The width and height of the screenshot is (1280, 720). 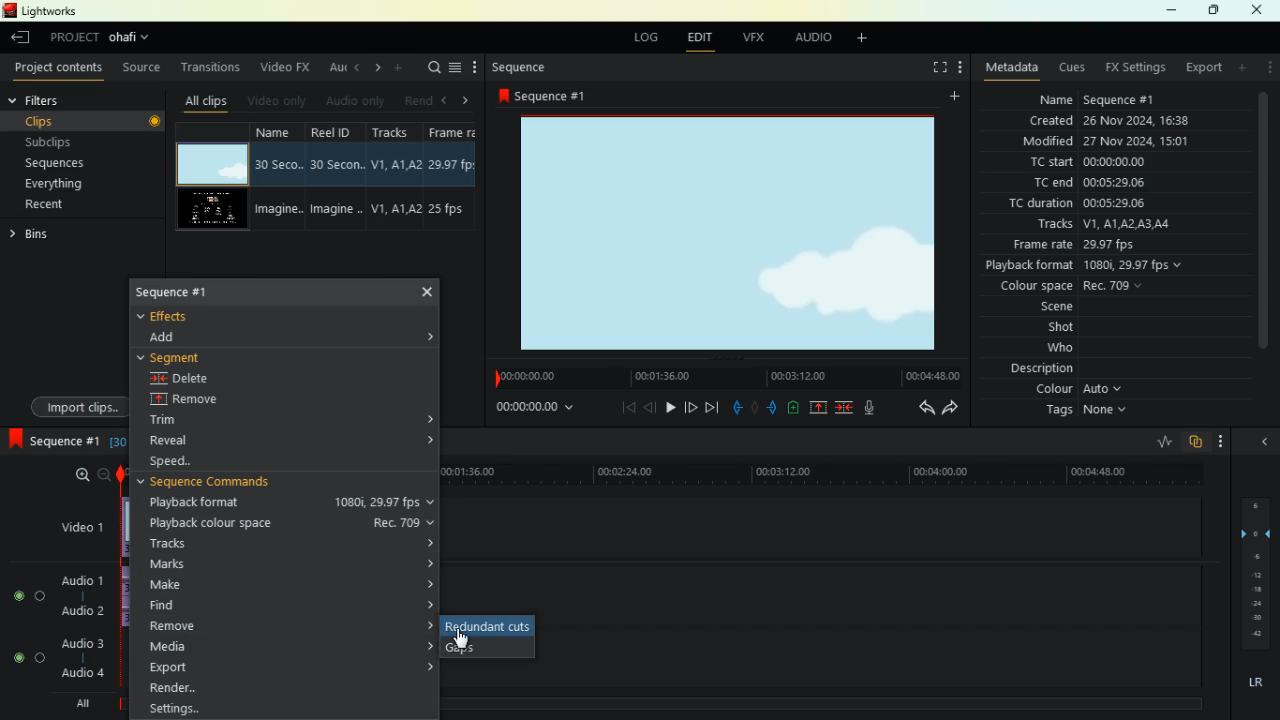 What do you see at coordinates (286, 625) in the screenshot?
I see `remove` at bounding box center [286, 625].